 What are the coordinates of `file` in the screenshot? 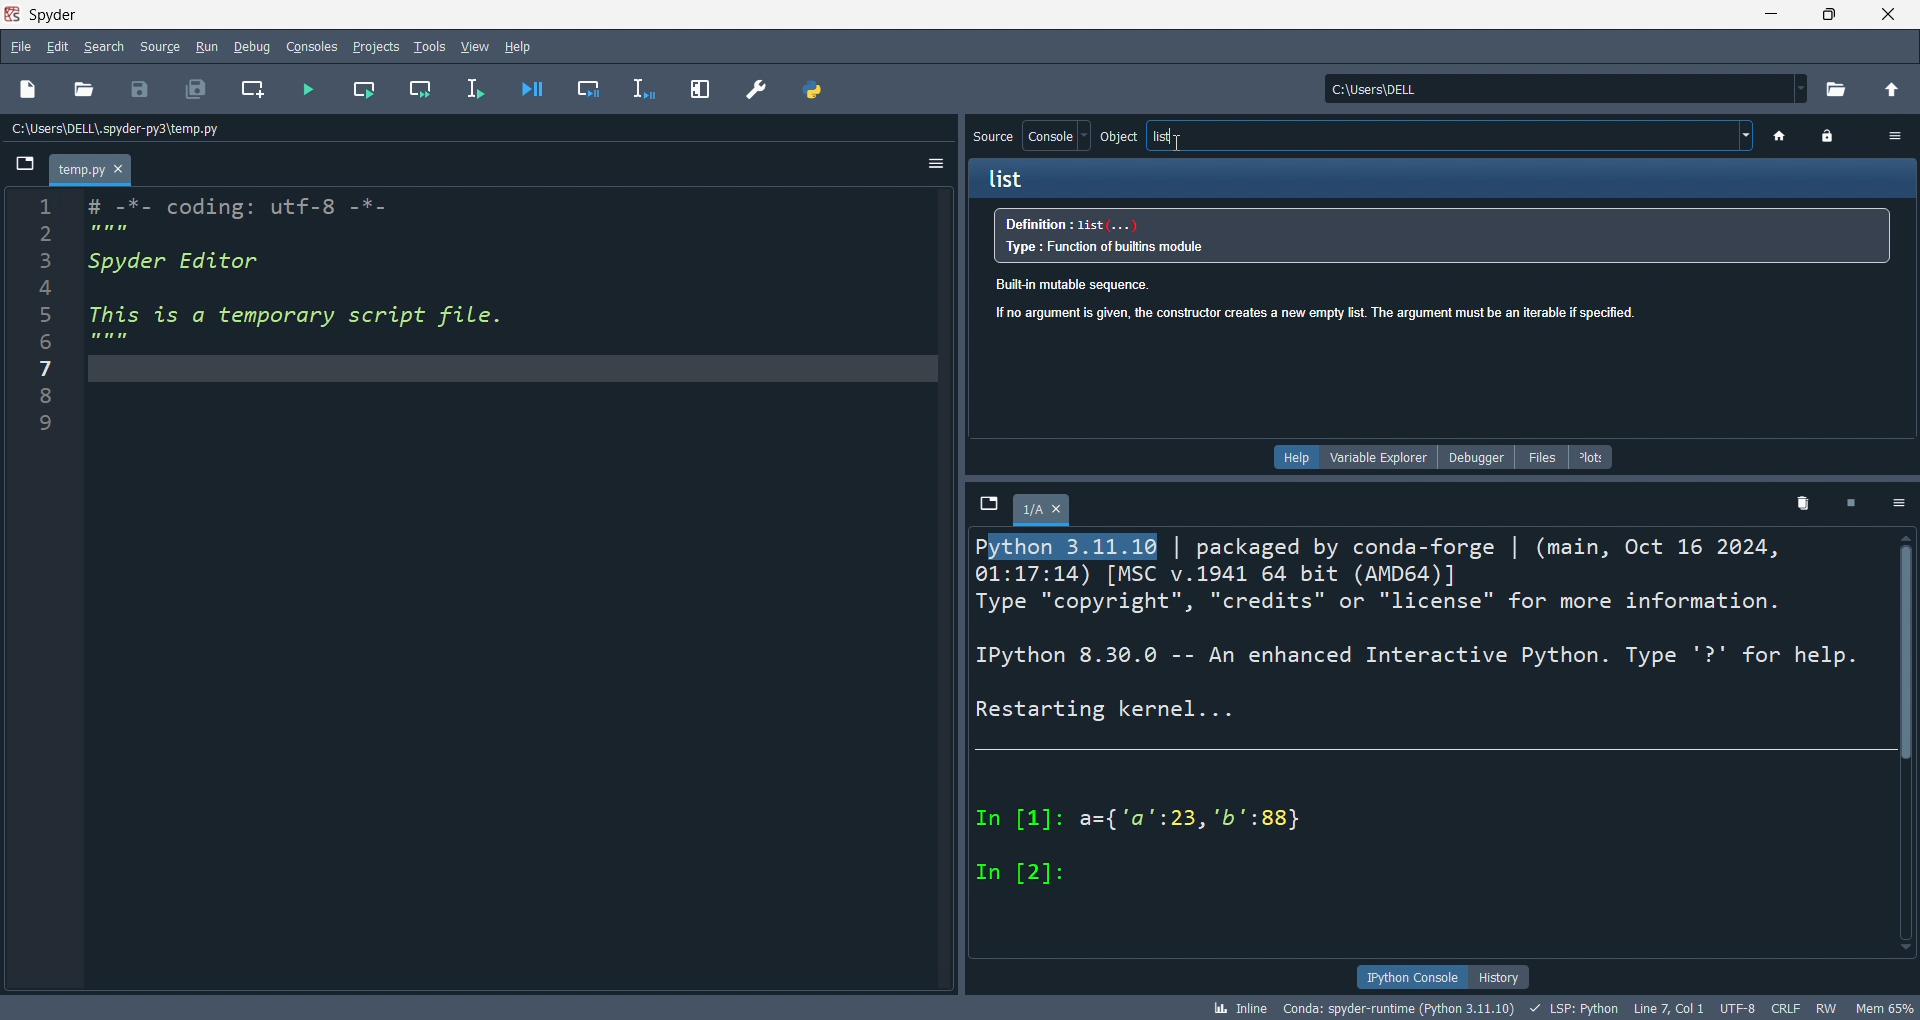 It's located at (18, 46).